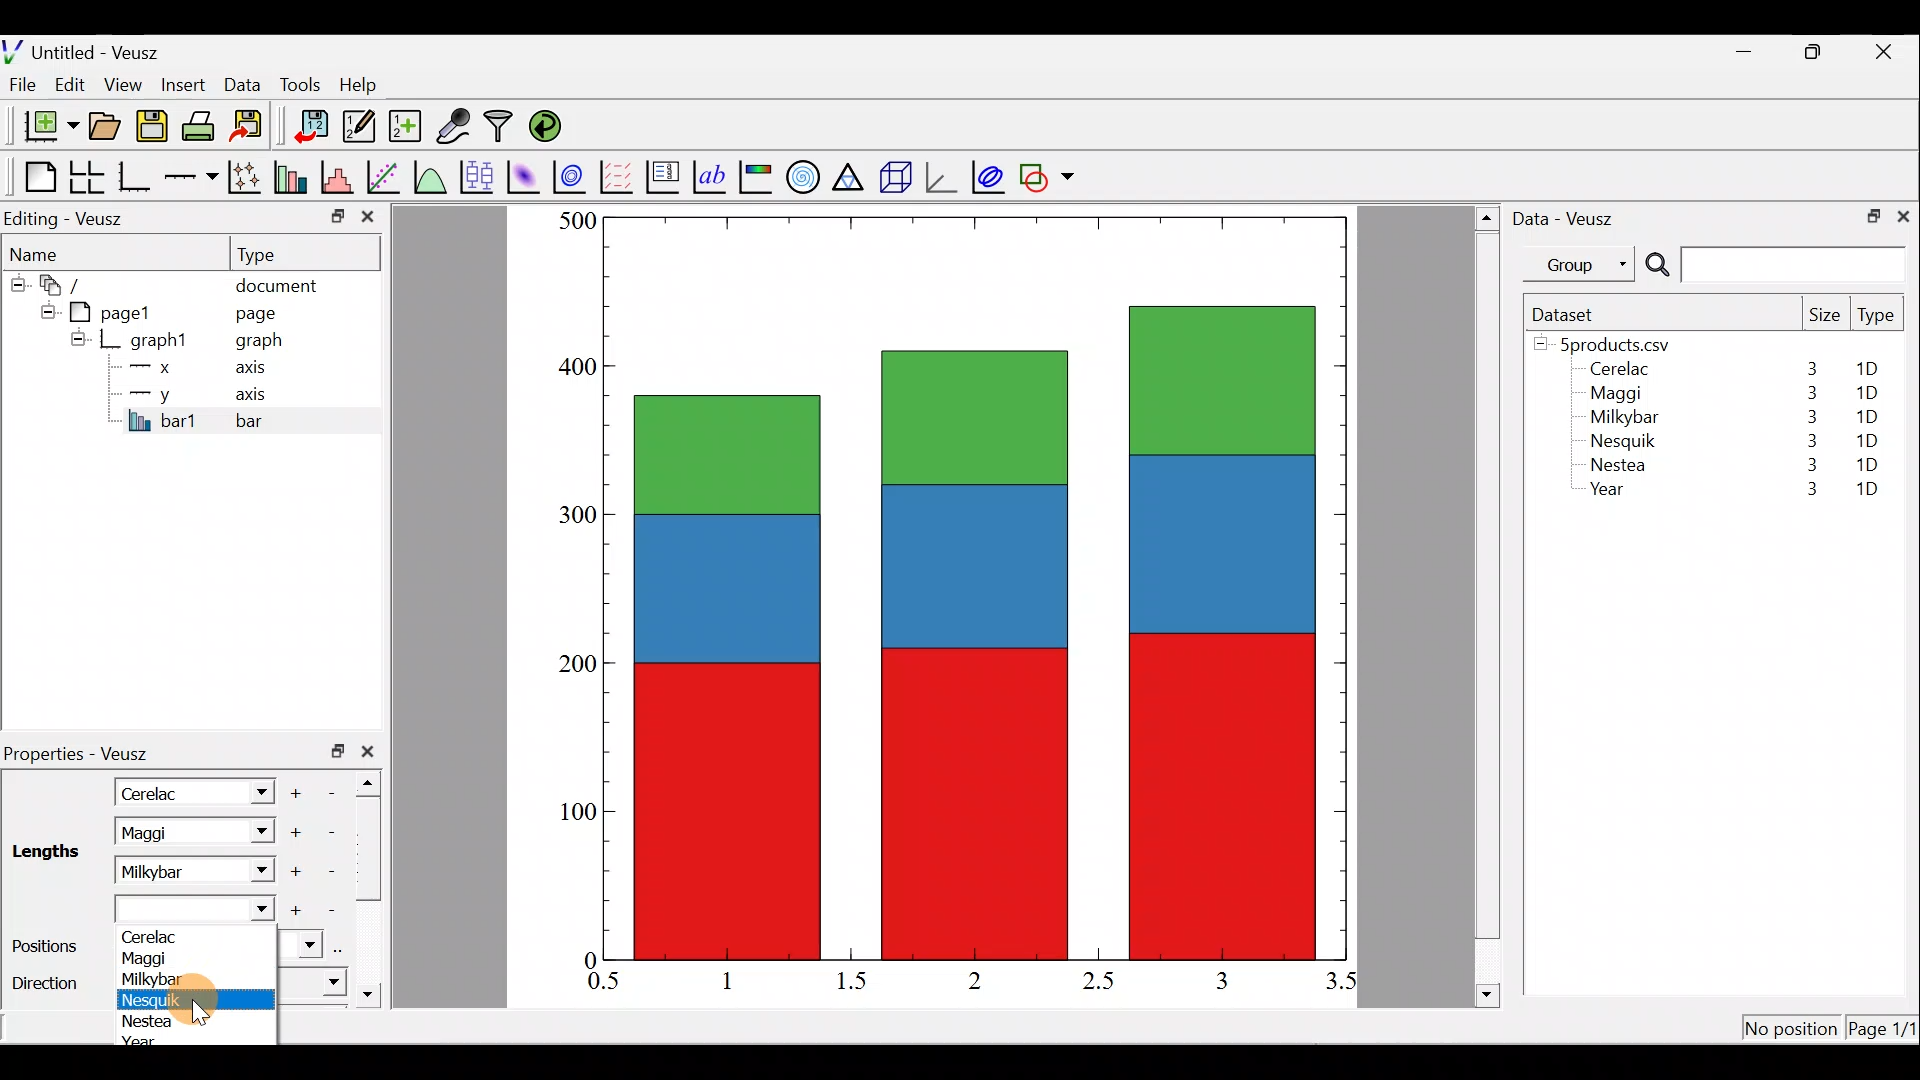 This screenshot has height=1080, width=1920. Describe the element at coordinates (70, 83) in the screenshot. I see `Edit` at that location.